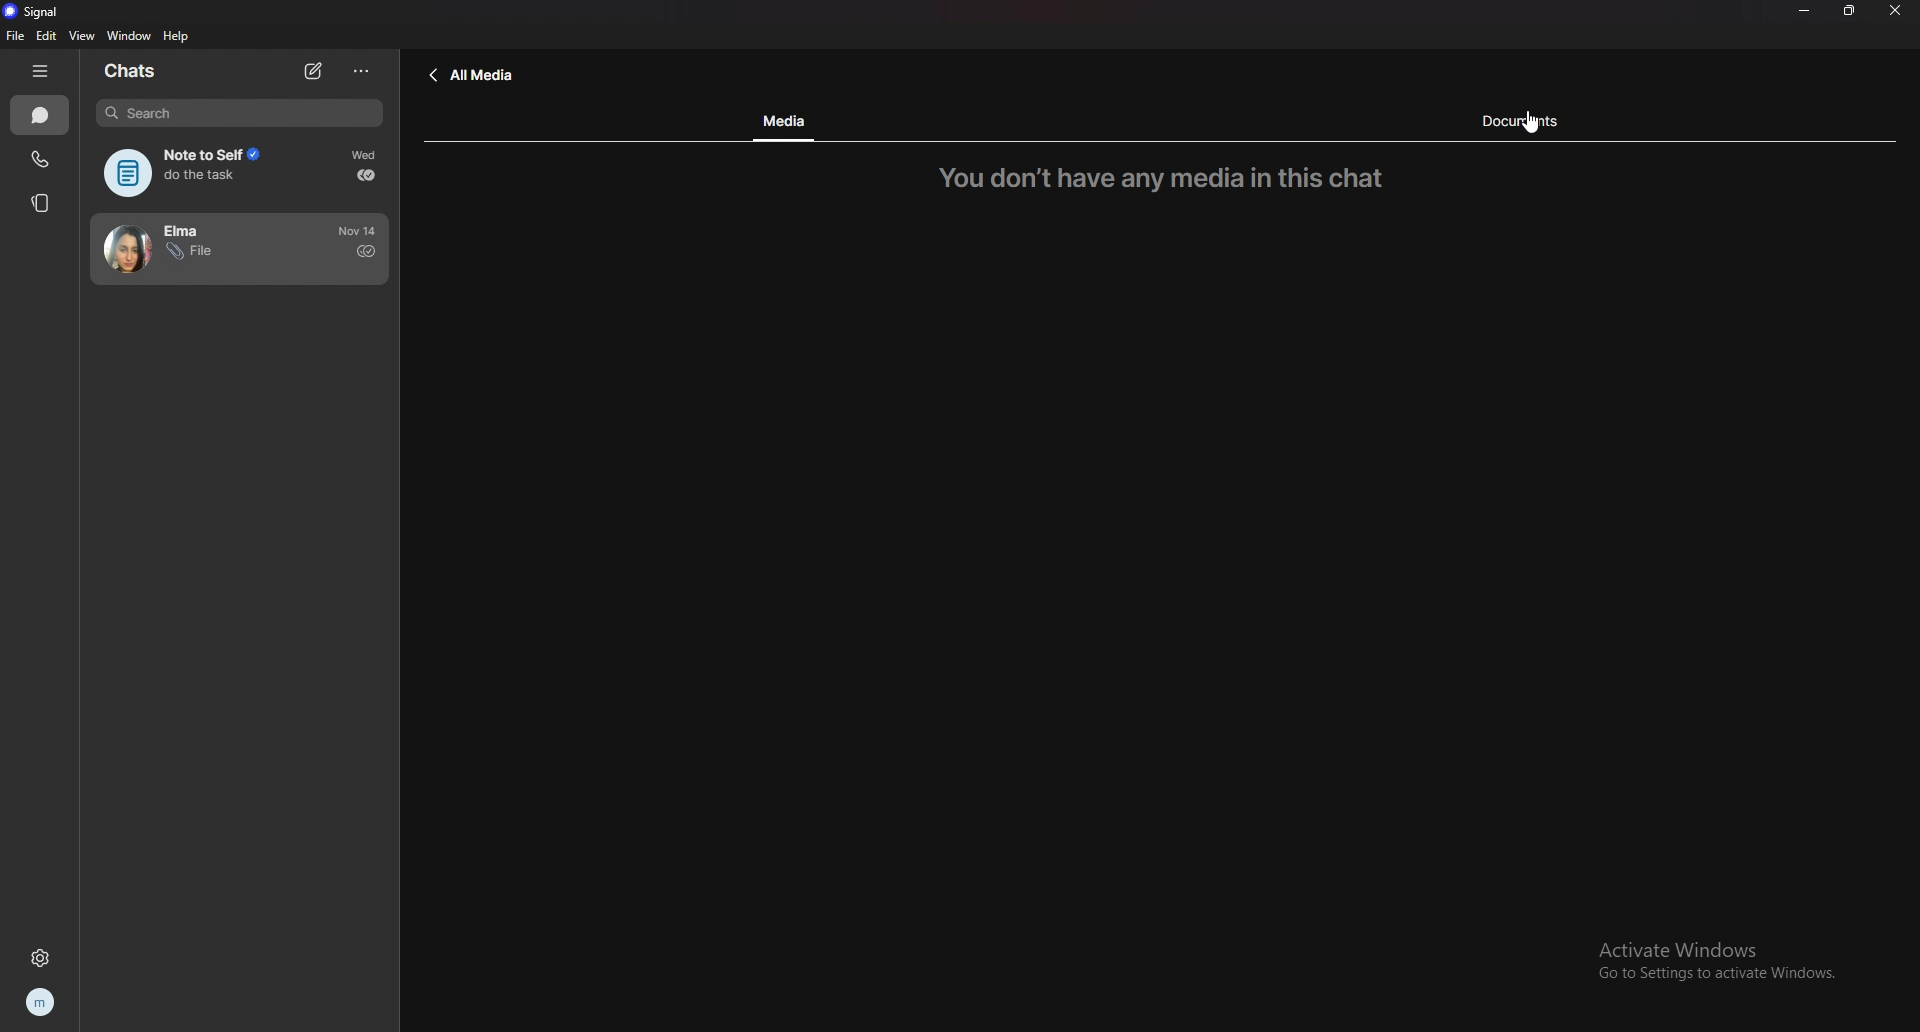 The image size is (1920, 1032). I want to click on note to self, so click(194, 173).